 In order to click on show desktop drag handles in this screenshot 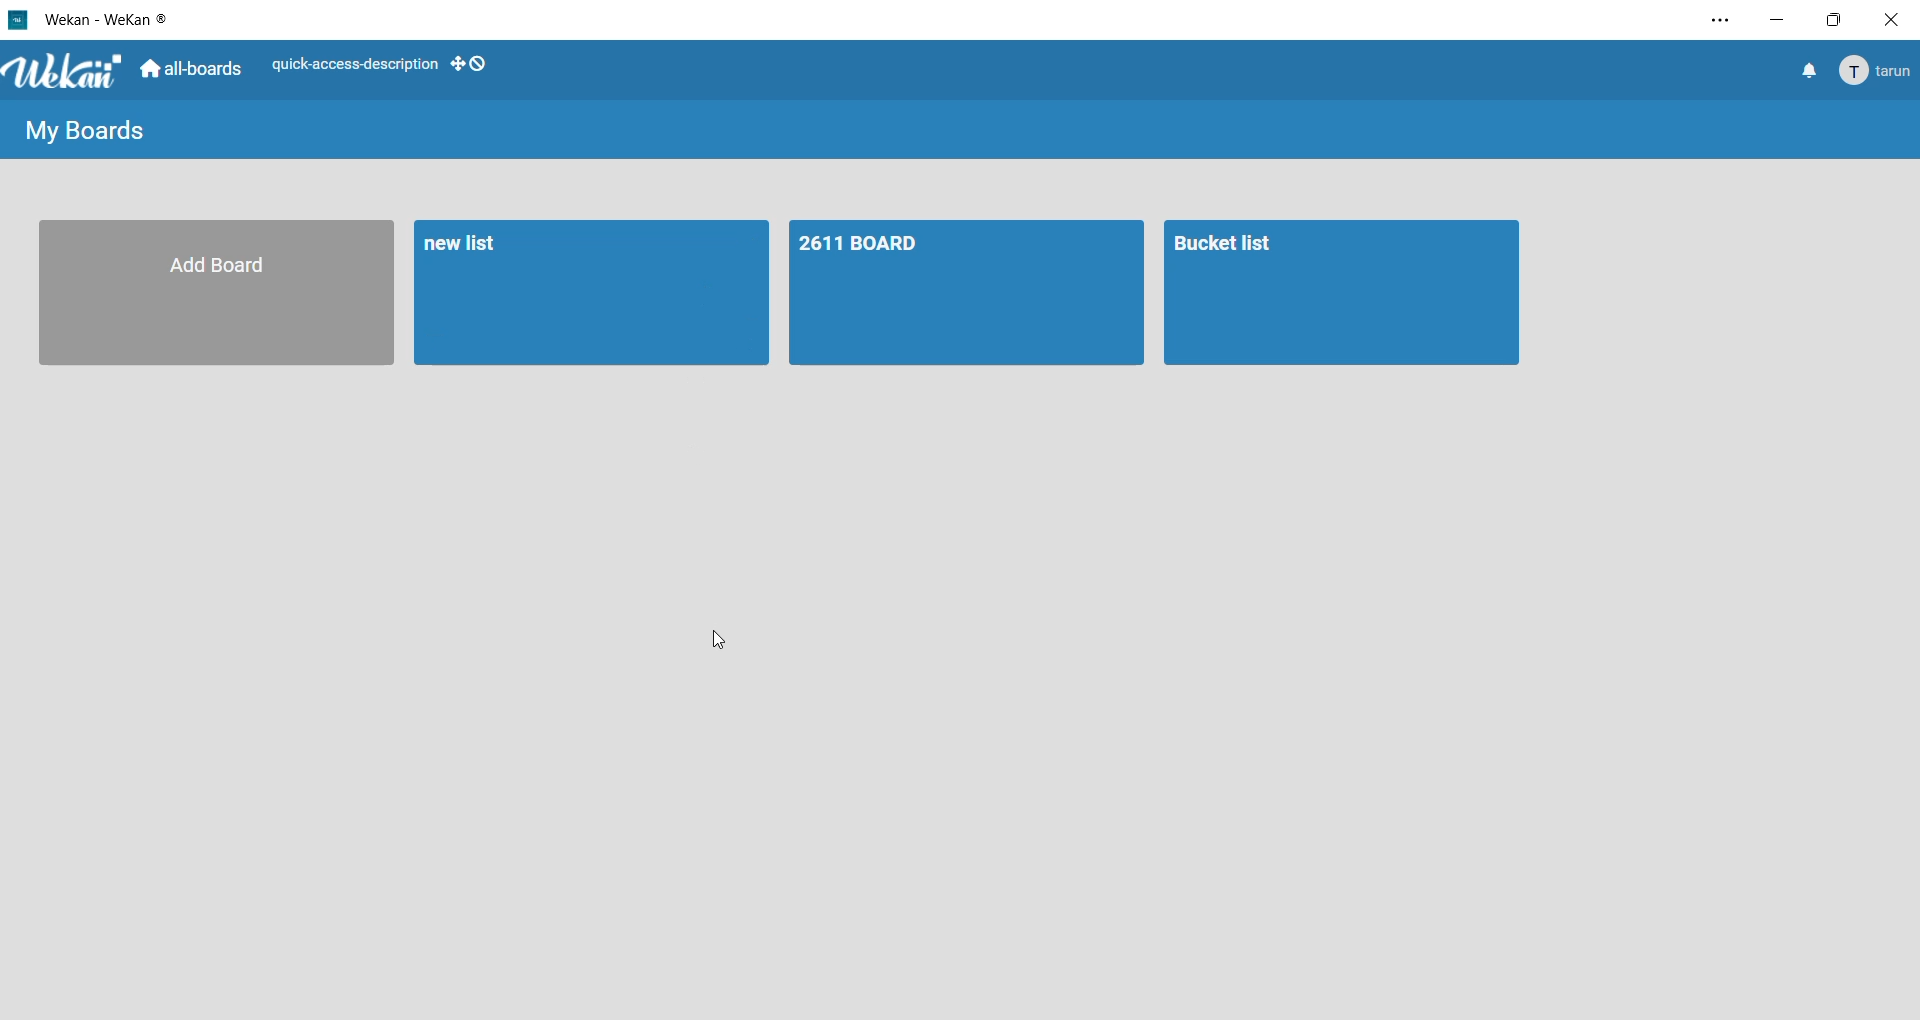, I will do `click(471, 64)`.